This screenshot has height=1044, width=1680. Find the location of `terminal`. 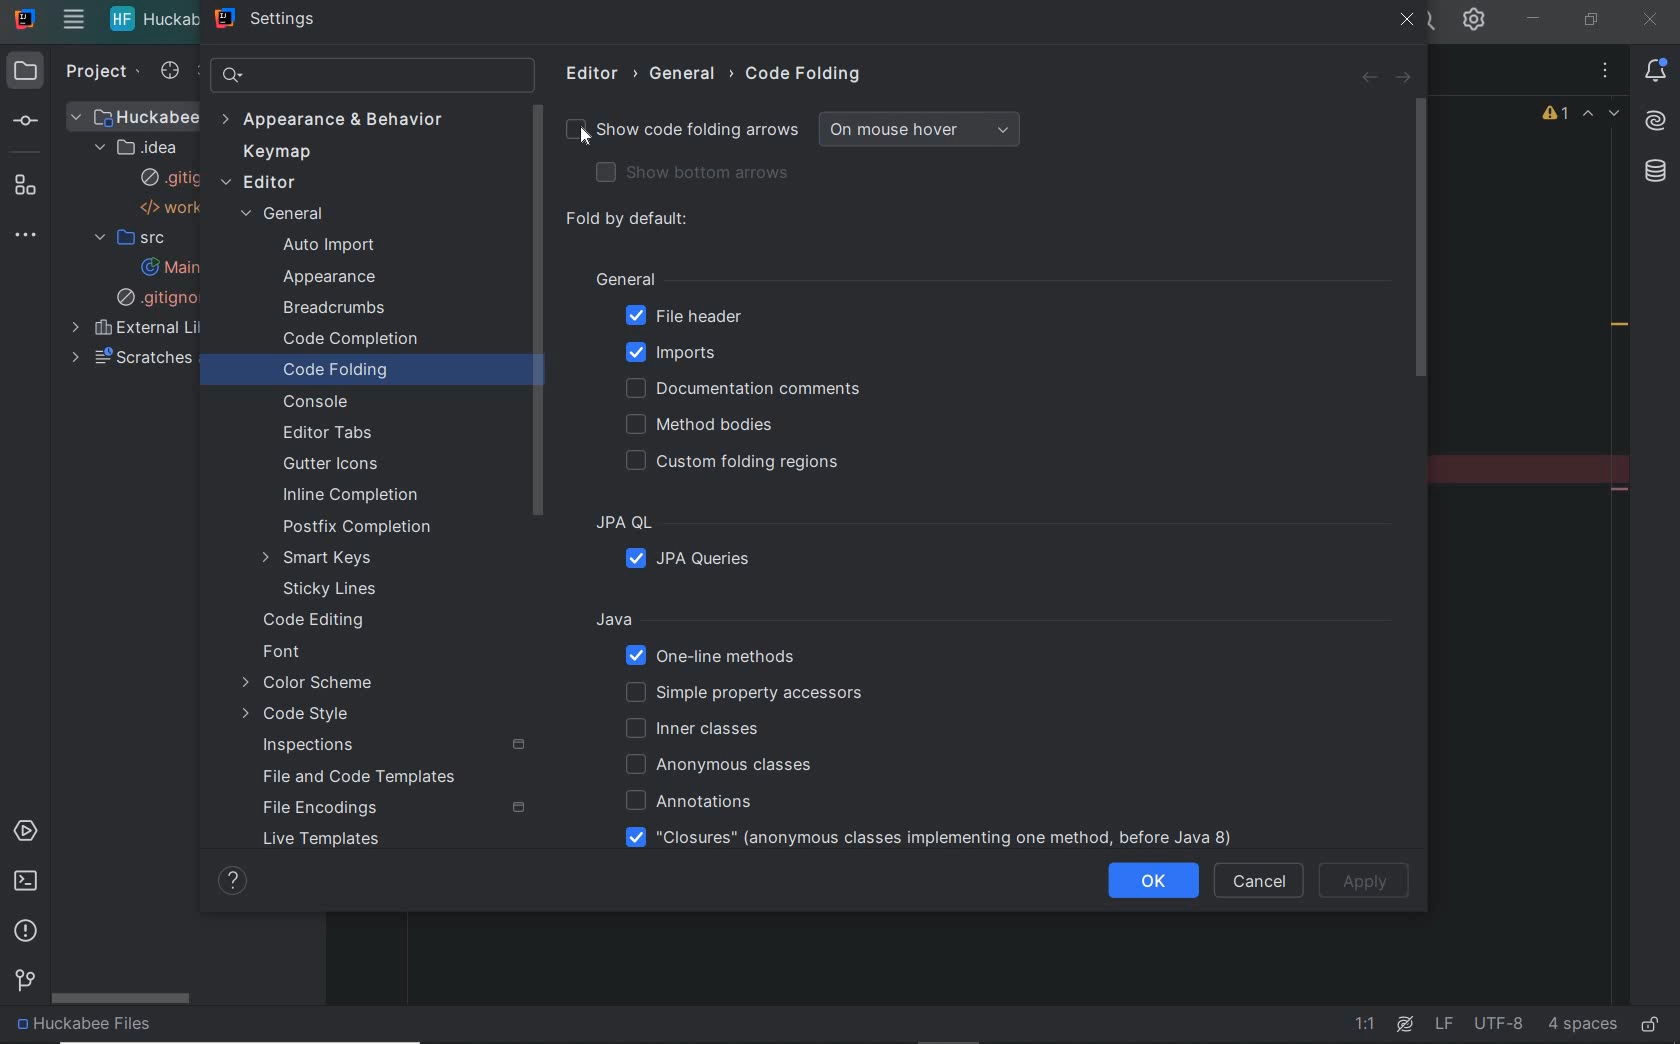

terminal is located at coordinates (25, 882).